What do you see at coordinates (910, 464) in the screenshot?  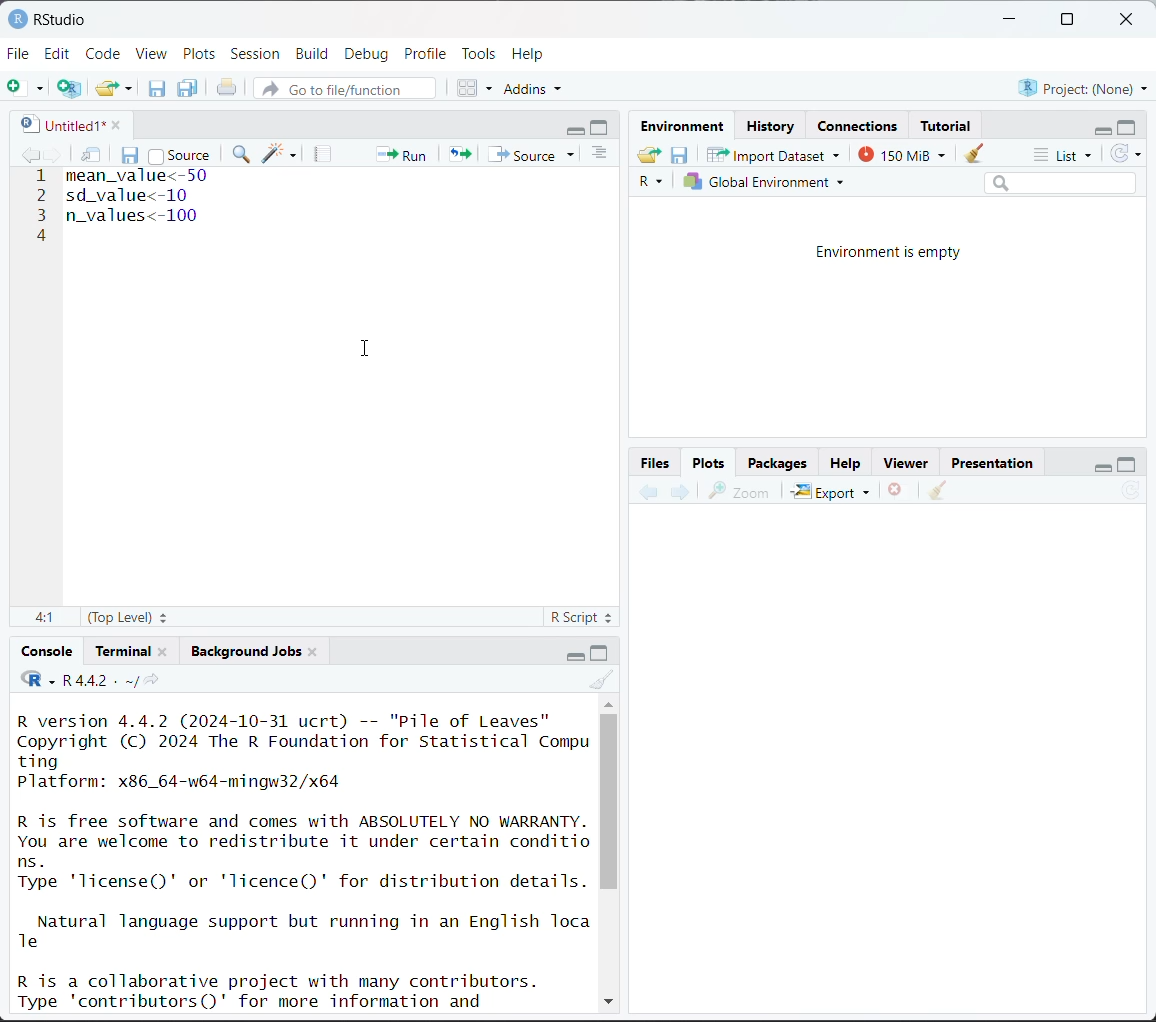 I see `Viewer` at bounding box center [910, 464].